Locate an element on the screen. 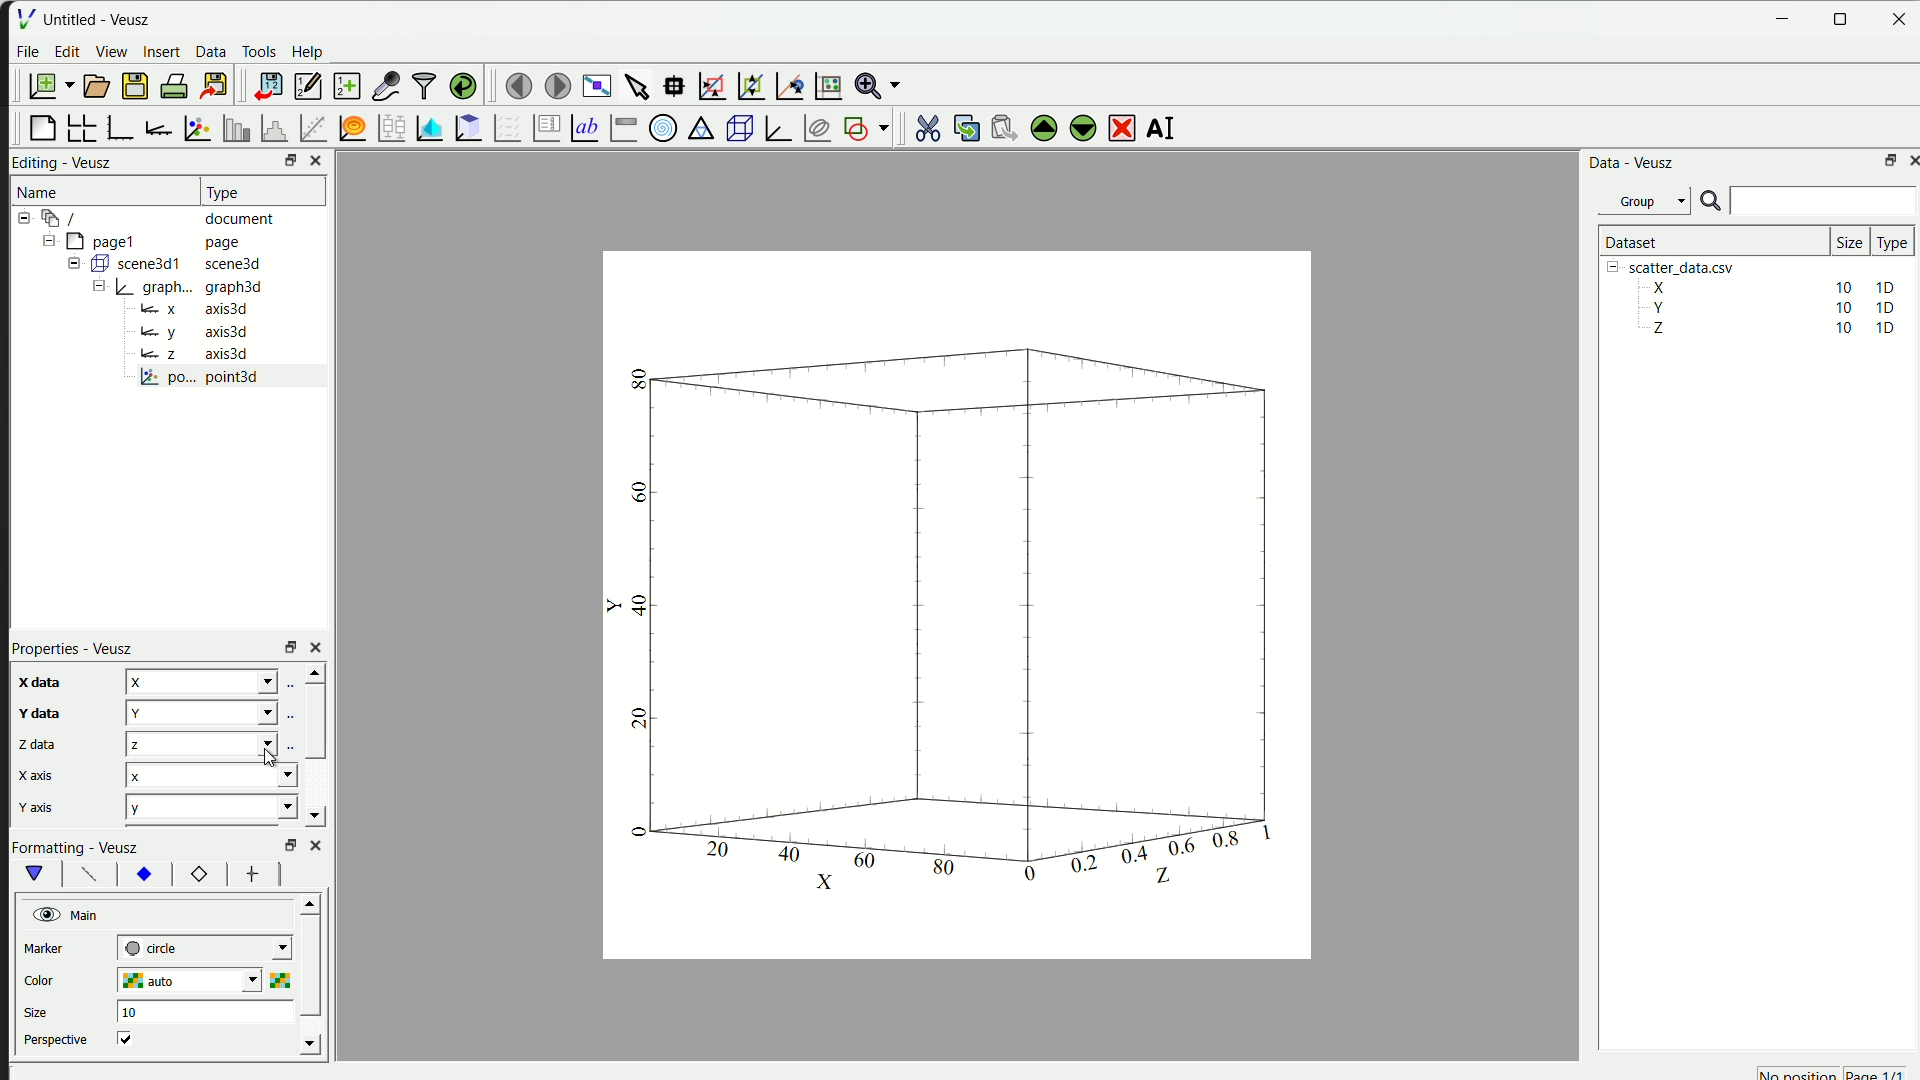 Image resolution: width=1920 pixels, height=1080 pixels. Tools is located at coordinates (258, 50).